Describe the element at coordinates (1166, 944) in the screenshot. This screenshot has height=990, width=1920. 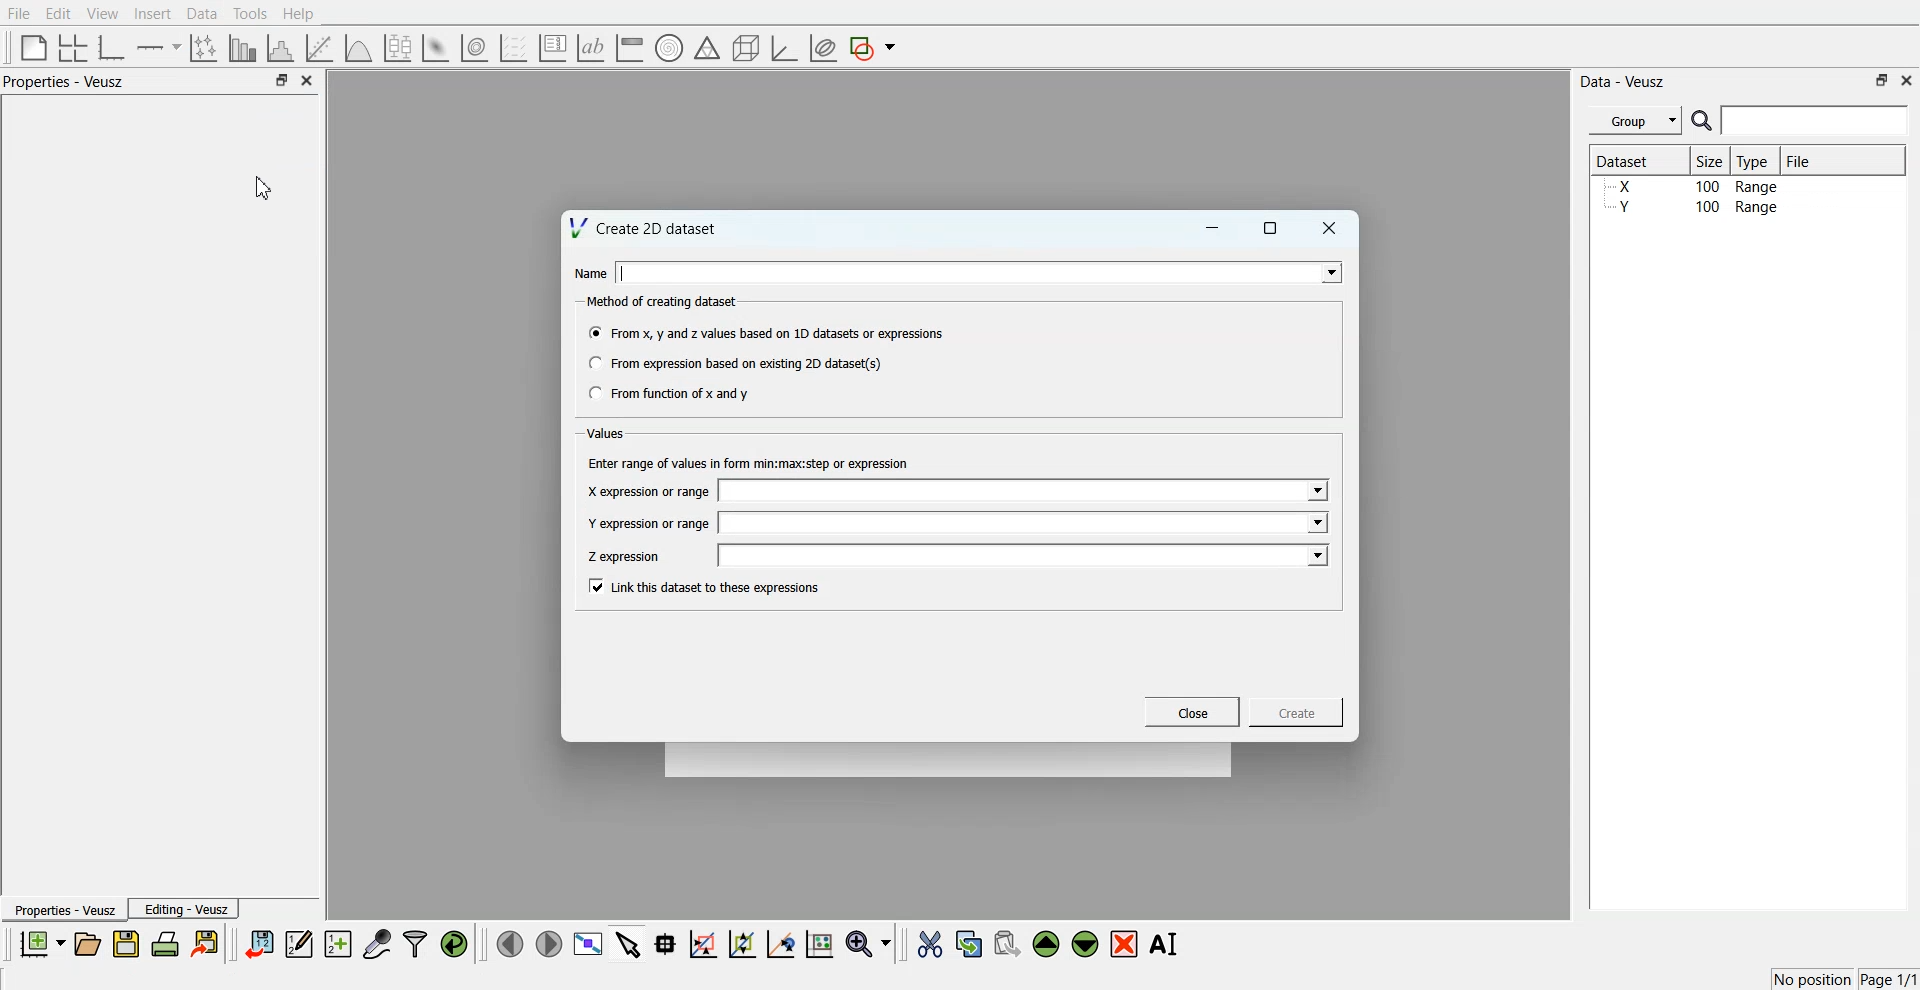
I see `Rename the selected widget` at that location.